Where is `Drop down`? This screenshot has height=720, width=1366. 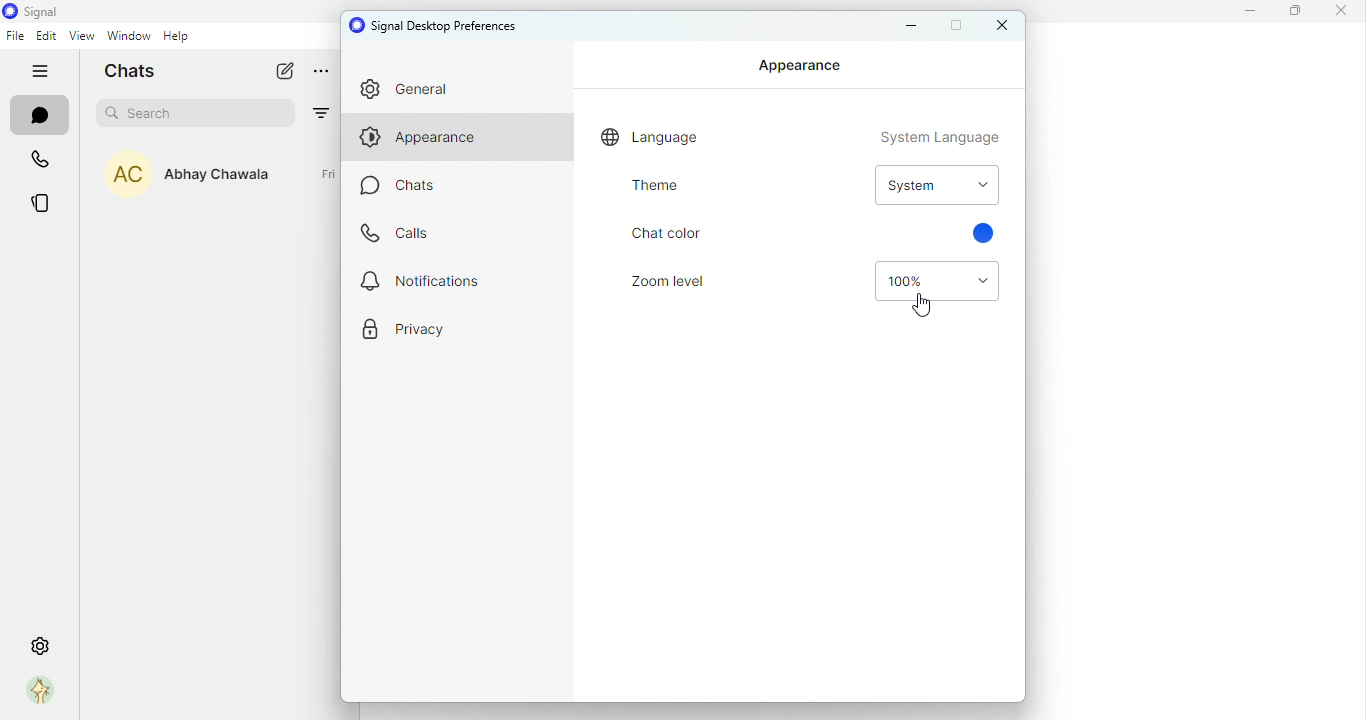 Drop down is located at coordinates (941, 282).